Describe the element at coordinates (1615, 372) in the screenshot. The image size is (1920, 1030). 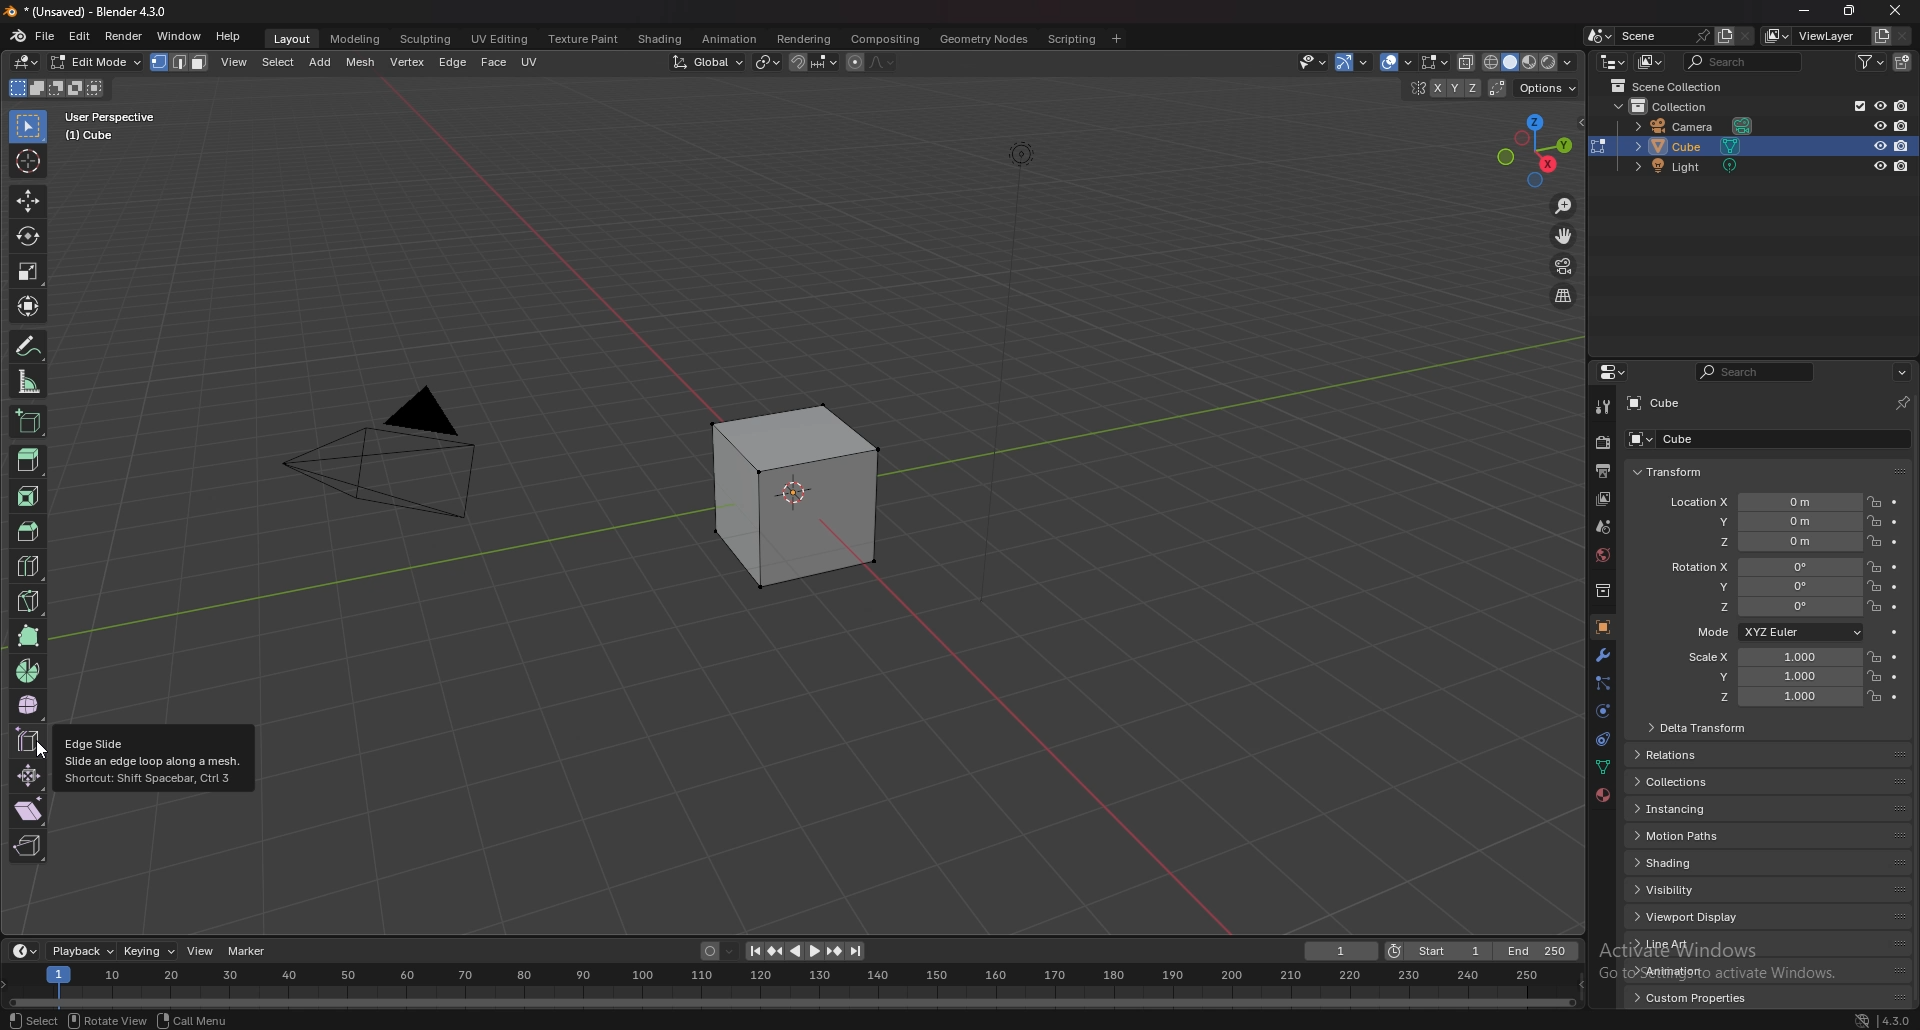
I see `editor type` at that location.